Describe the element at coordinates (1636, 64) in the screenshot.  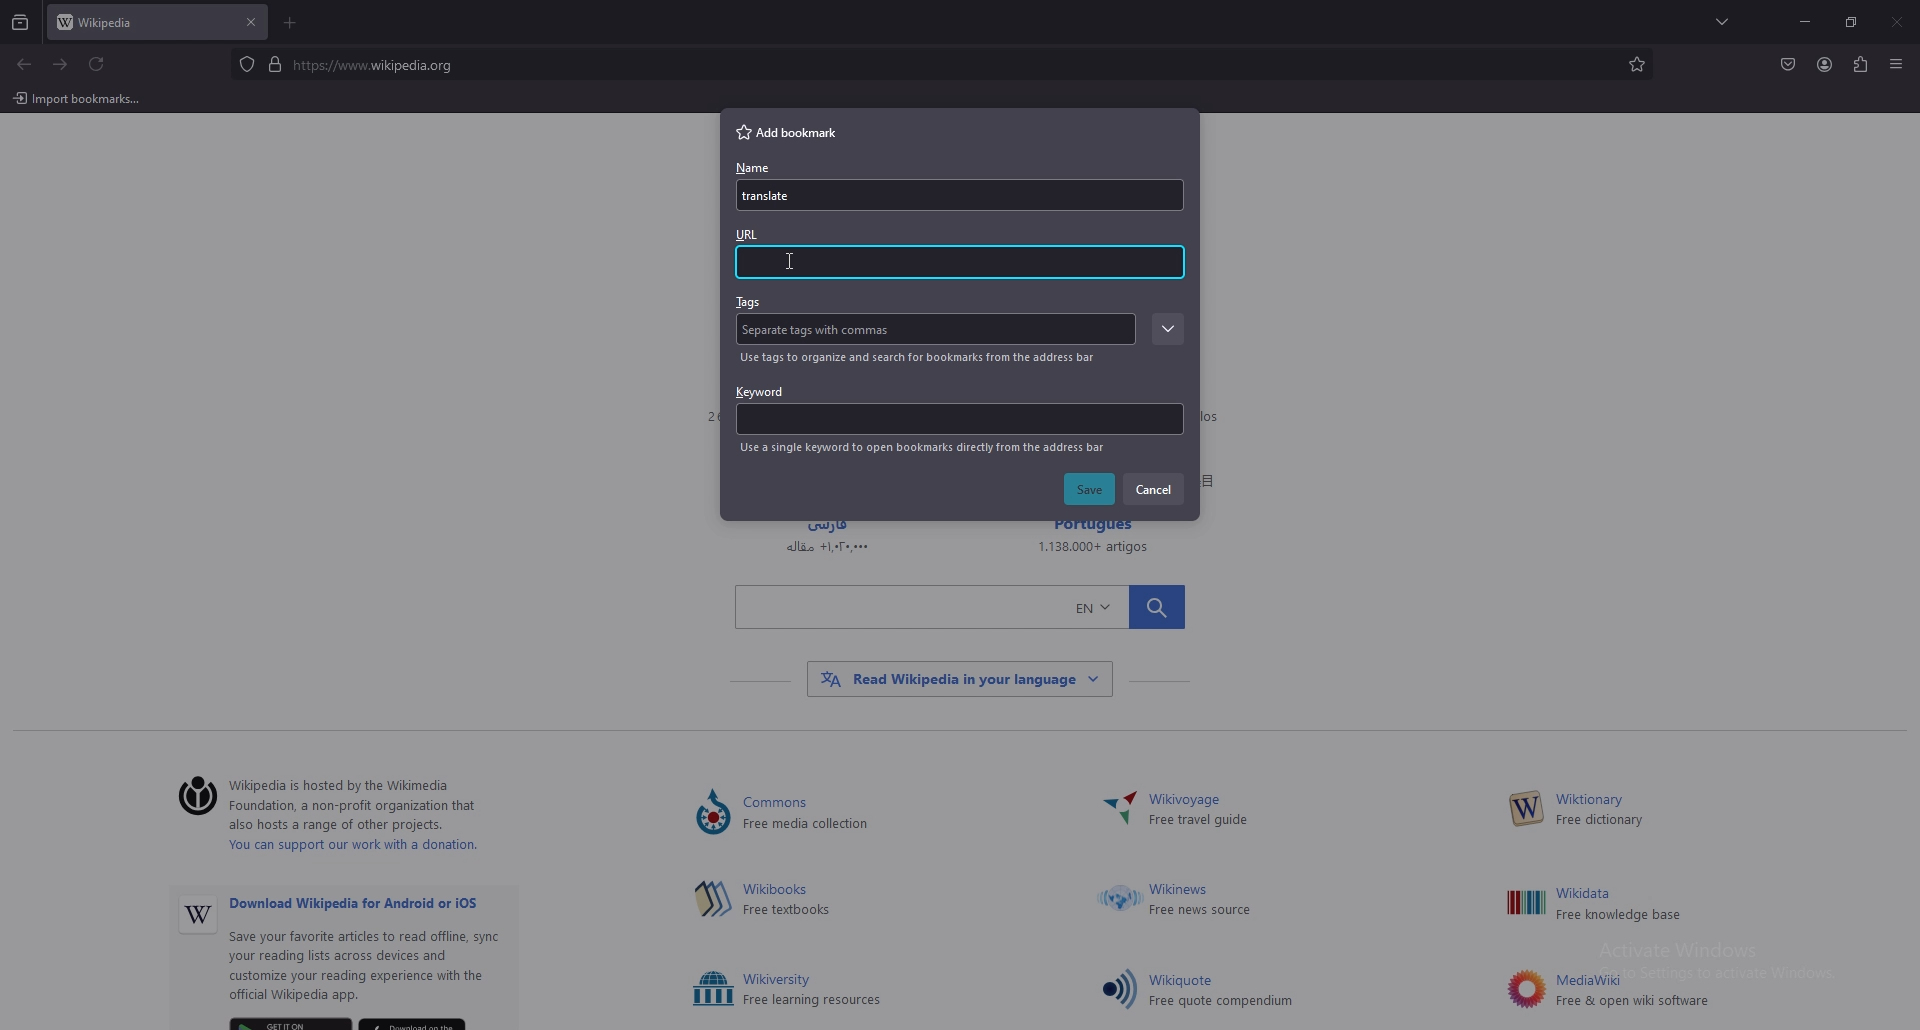
I see `bookmarks` at that location.